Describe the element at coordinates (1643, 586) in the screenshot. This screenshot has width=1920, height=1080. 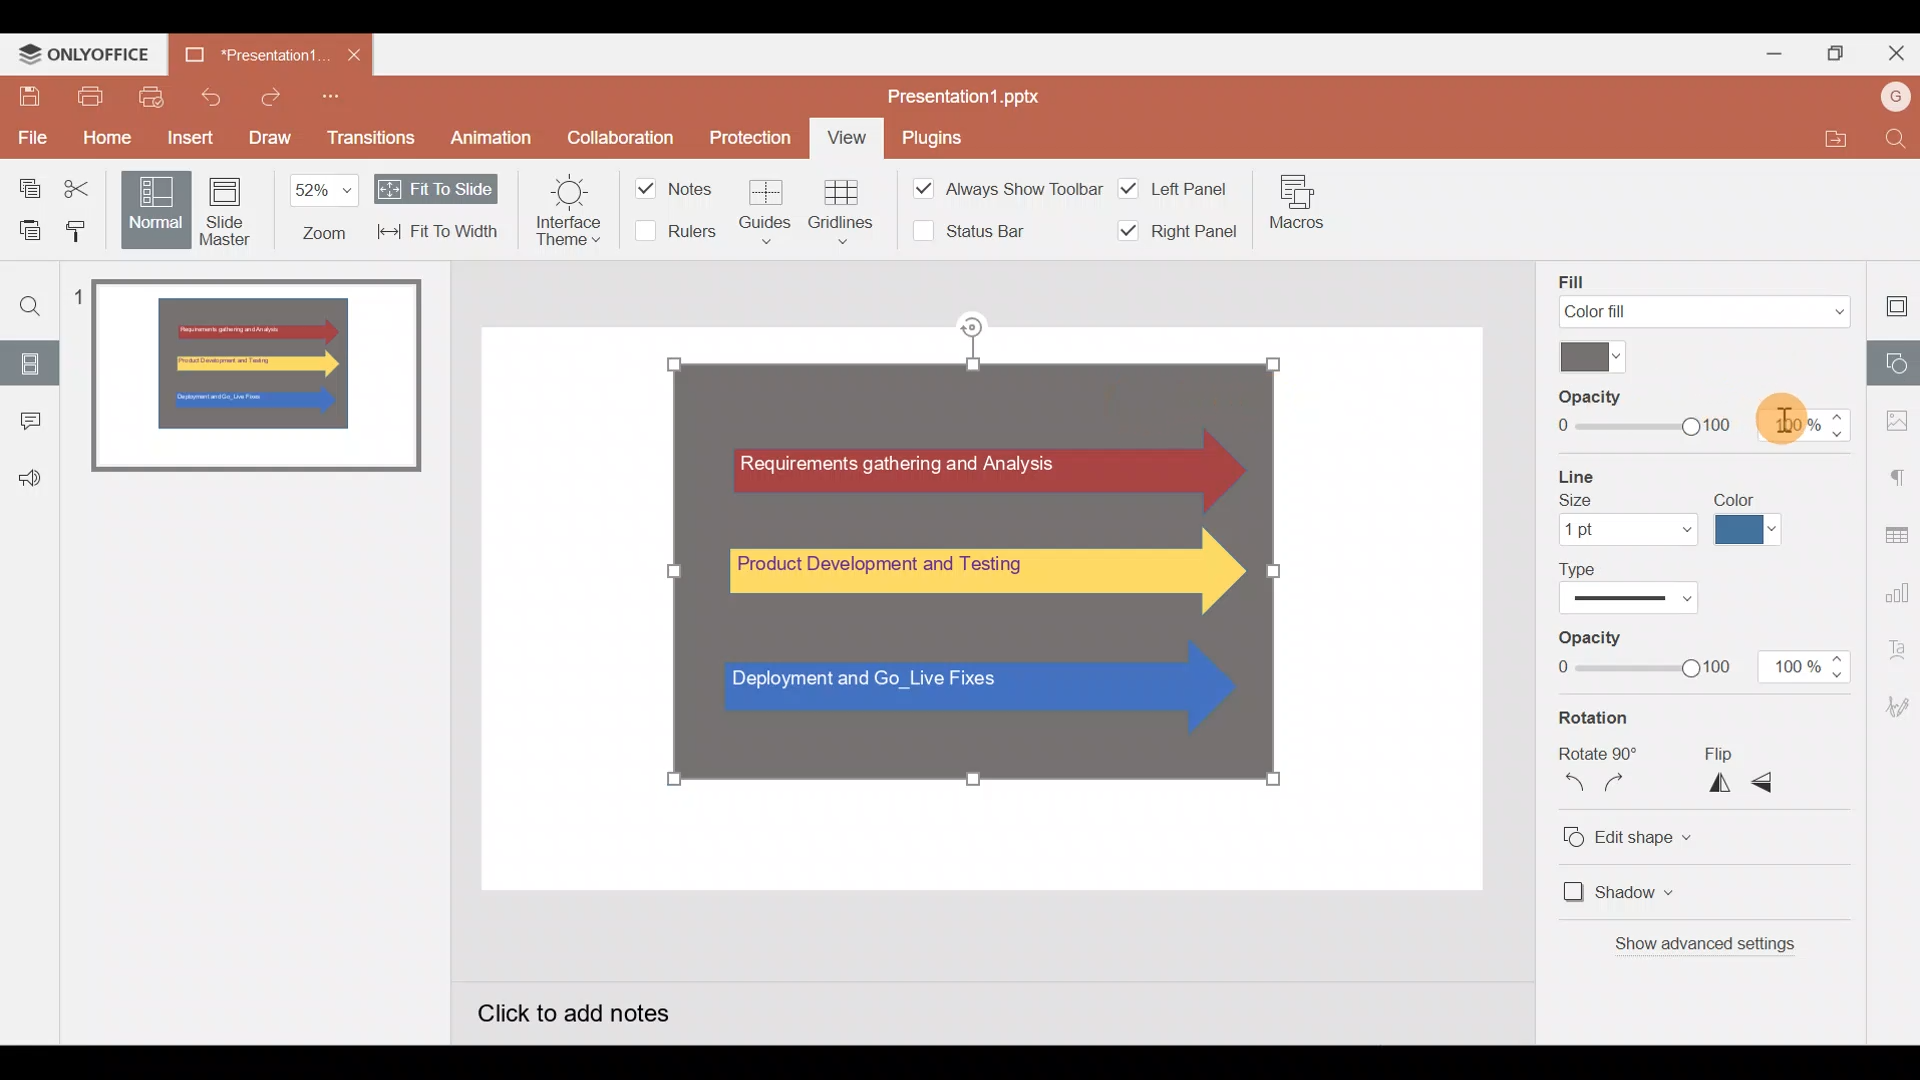
I see `Line type` at that location.